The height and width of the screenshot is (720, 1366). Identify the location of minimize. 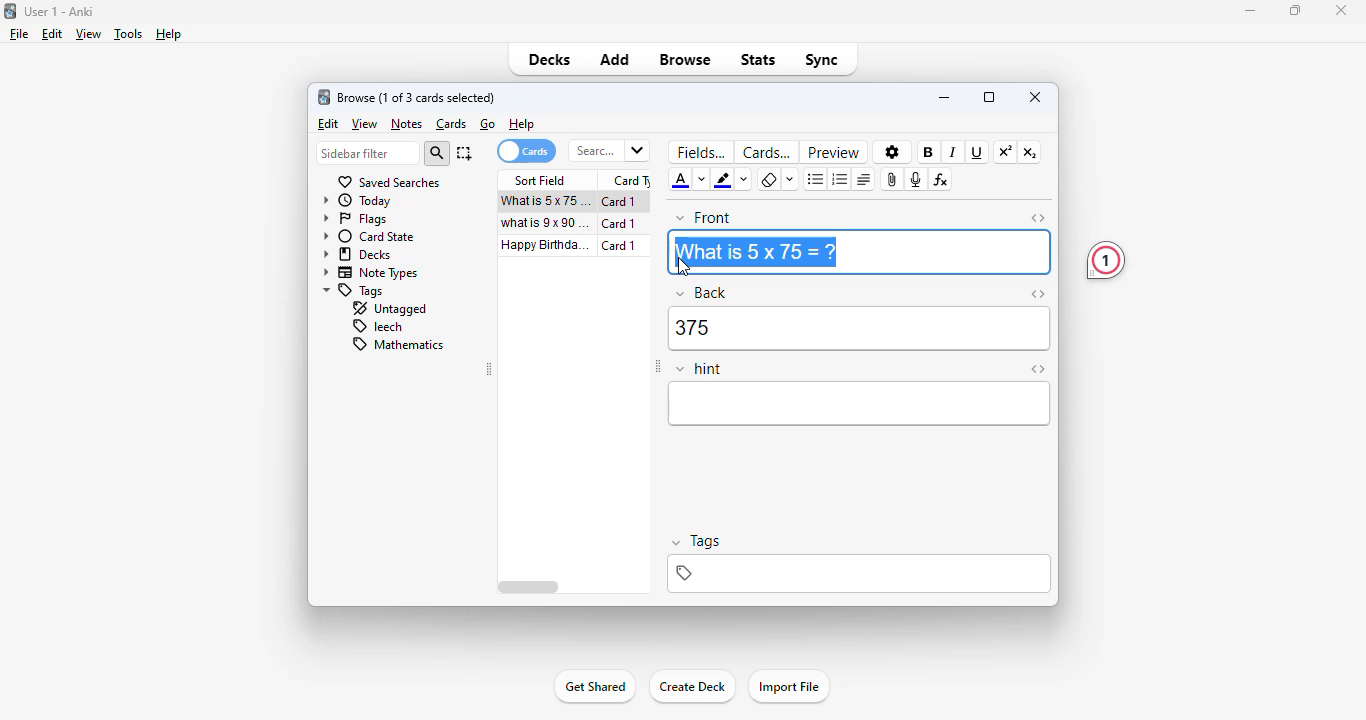
(944, 98).